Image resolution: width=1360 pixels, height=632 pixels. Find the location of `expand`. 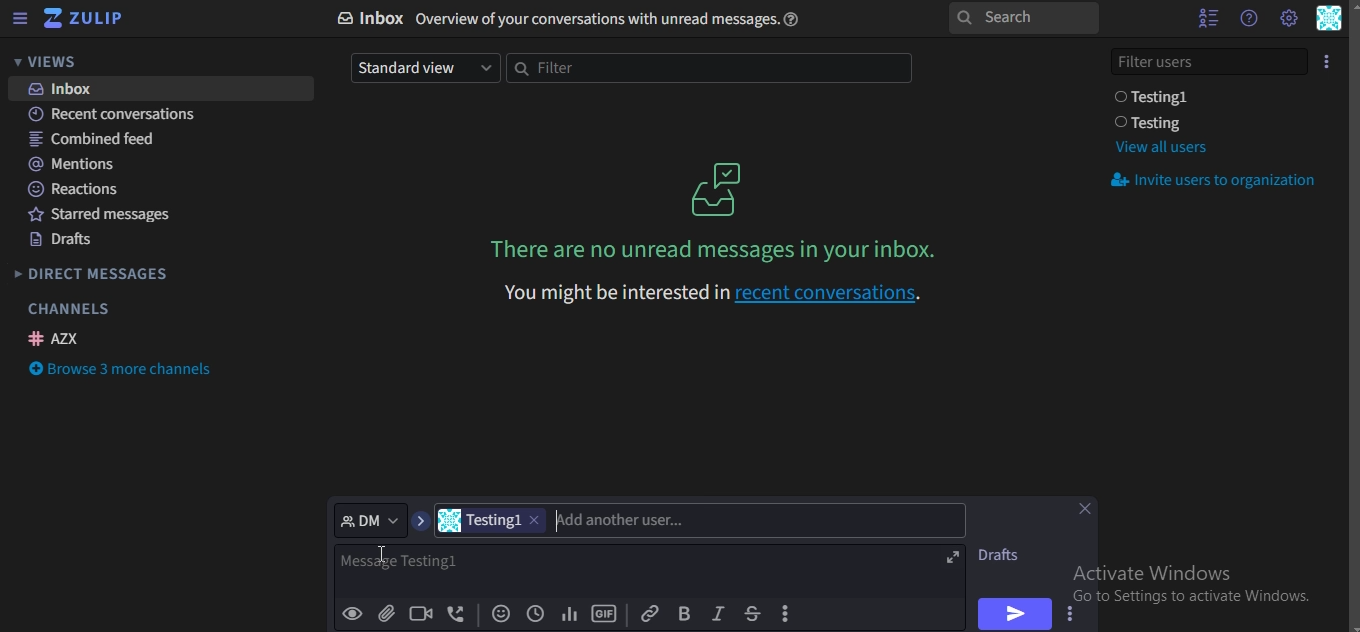

expand is located at coordinates (953, 558).